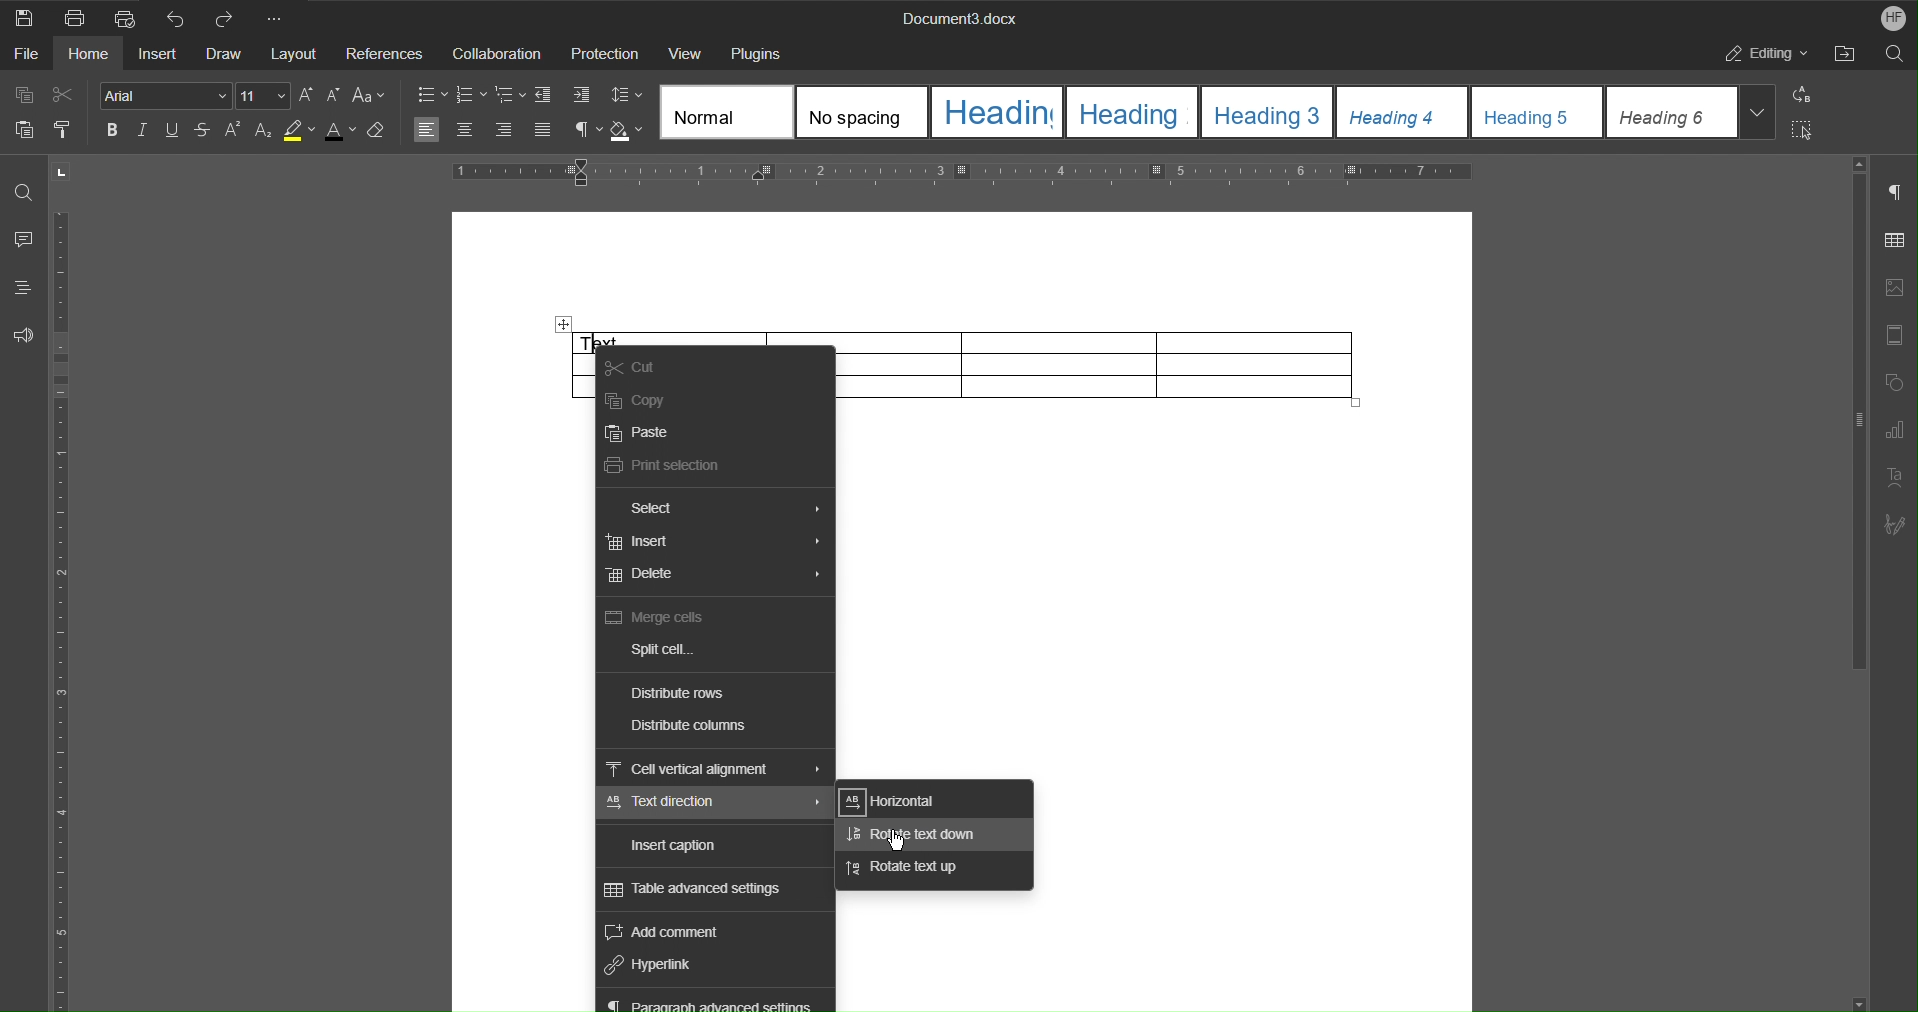 This screenshot has width=1918, height=1012. What do you see at coordinates (632, 365) in the screenshot?
I see `Cut` at bounding box center [632, 365].